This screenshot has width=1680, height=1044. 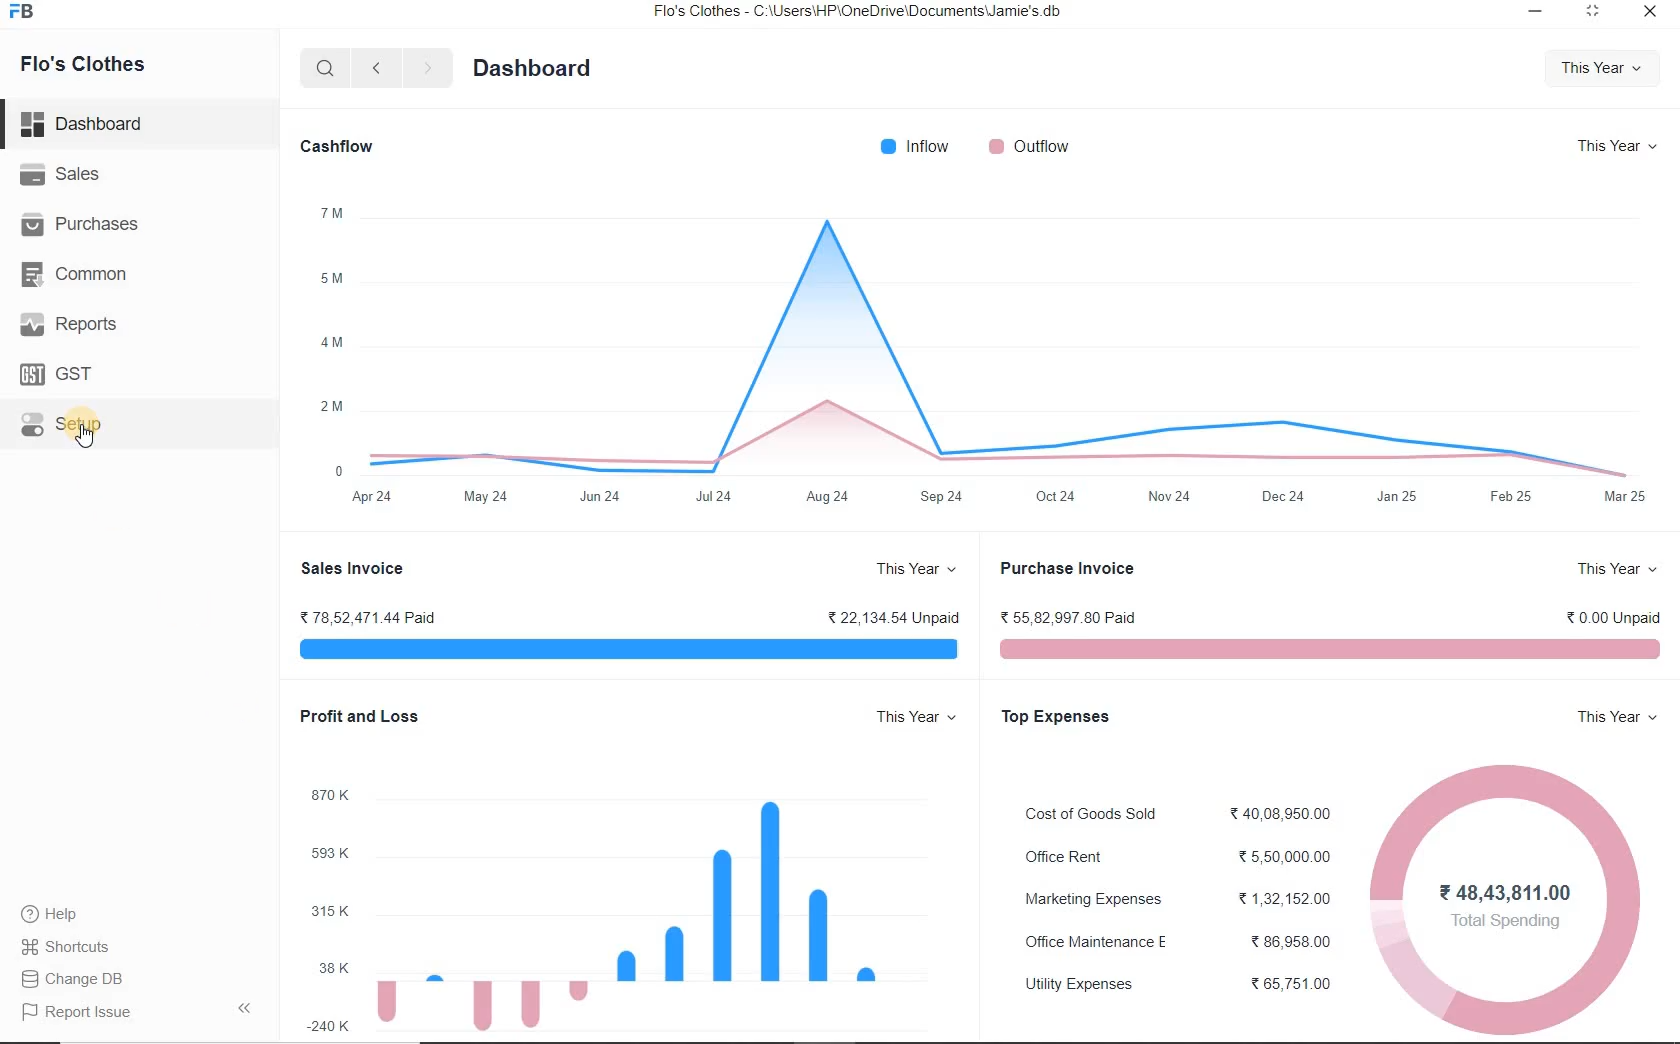 What do you see at coordinates (1610, 616) in the screenshot?
I see `0.00 unpaid` at bounding box center [1610, 616].